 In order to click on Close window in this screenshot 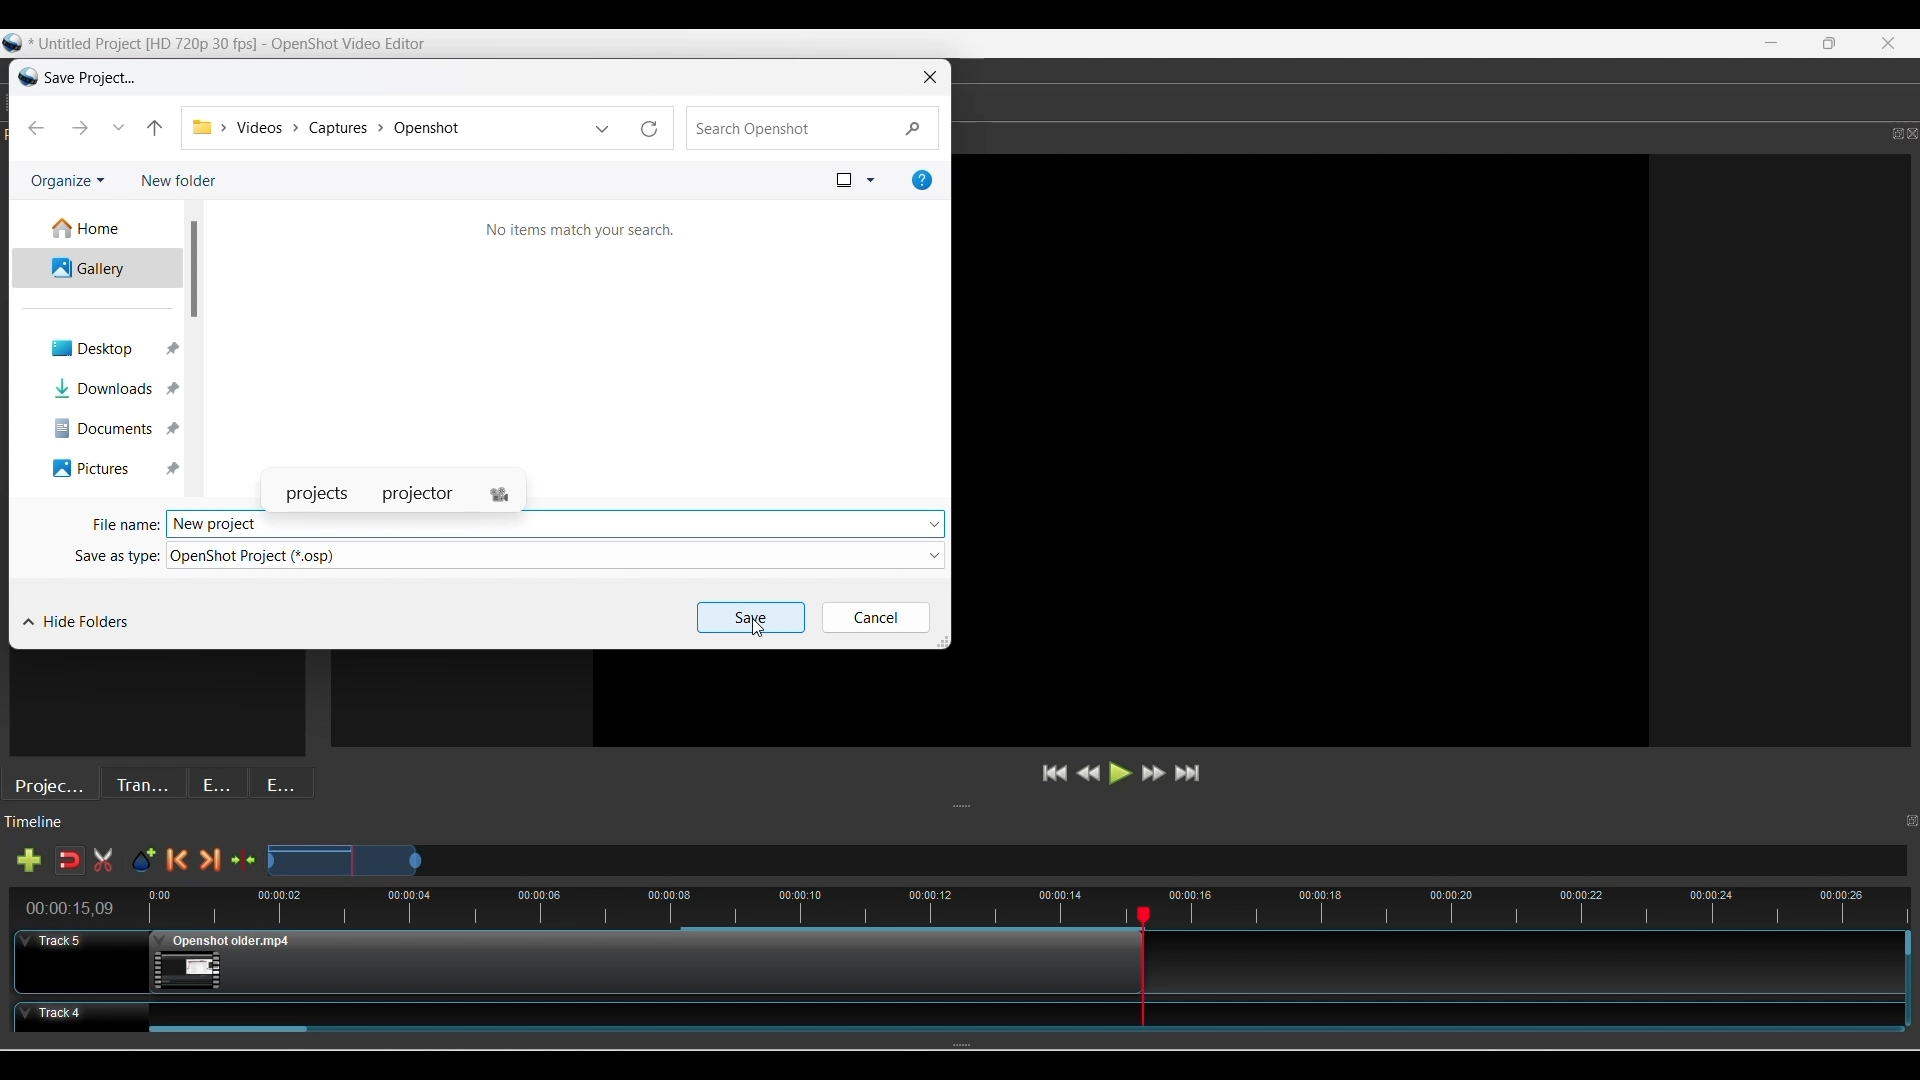, I will do `click(930, 77)`.